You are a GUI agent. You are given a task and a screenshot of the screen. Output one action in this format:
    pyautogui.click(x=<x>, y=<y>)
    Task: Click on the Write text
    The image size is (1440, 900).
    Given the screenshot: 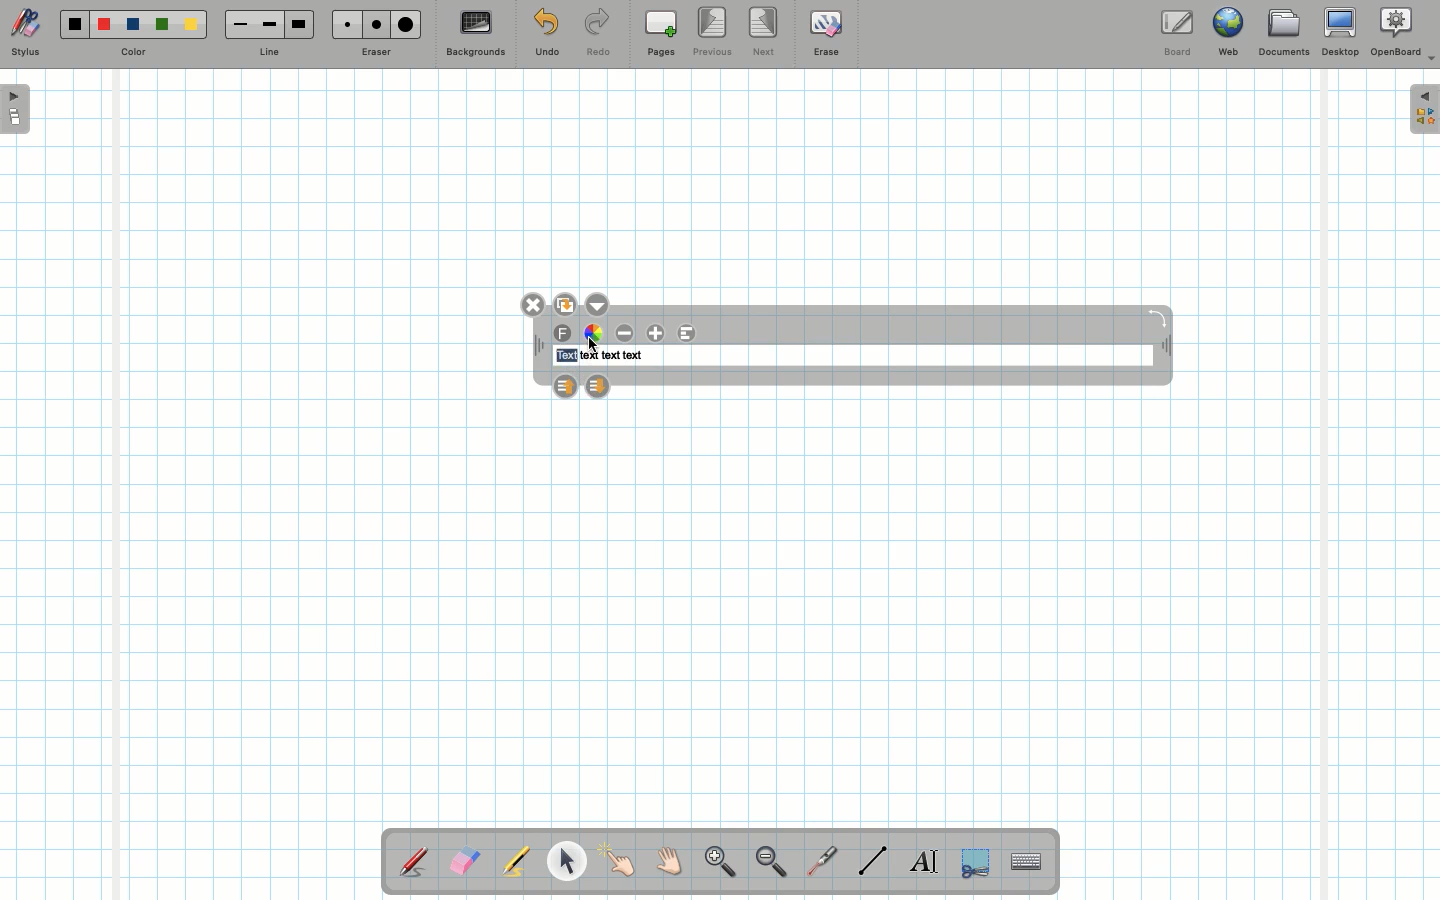 What is the action you would take?
    pyautogui.click(x=926, y=858)
    